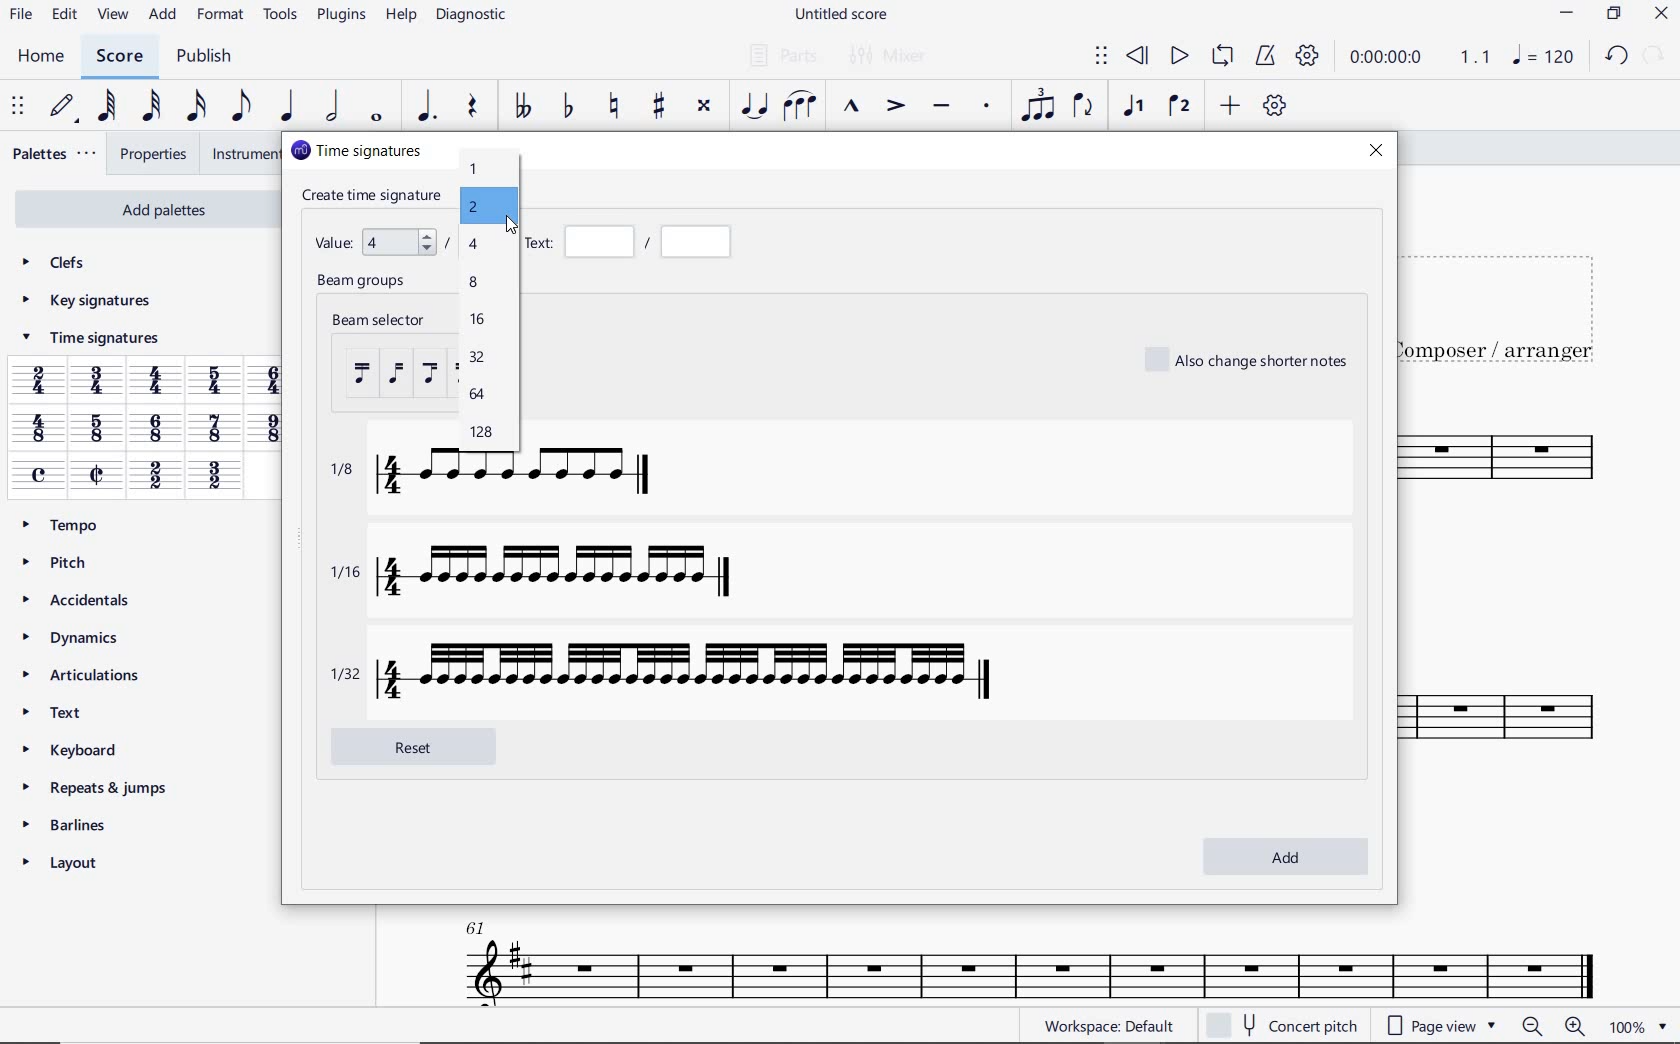 The width and height of the screenshot is (1680, 1044). Describe the element at coordinates (472, 16) in the screenshot. I see `DIAGNOSTIC` at that location.